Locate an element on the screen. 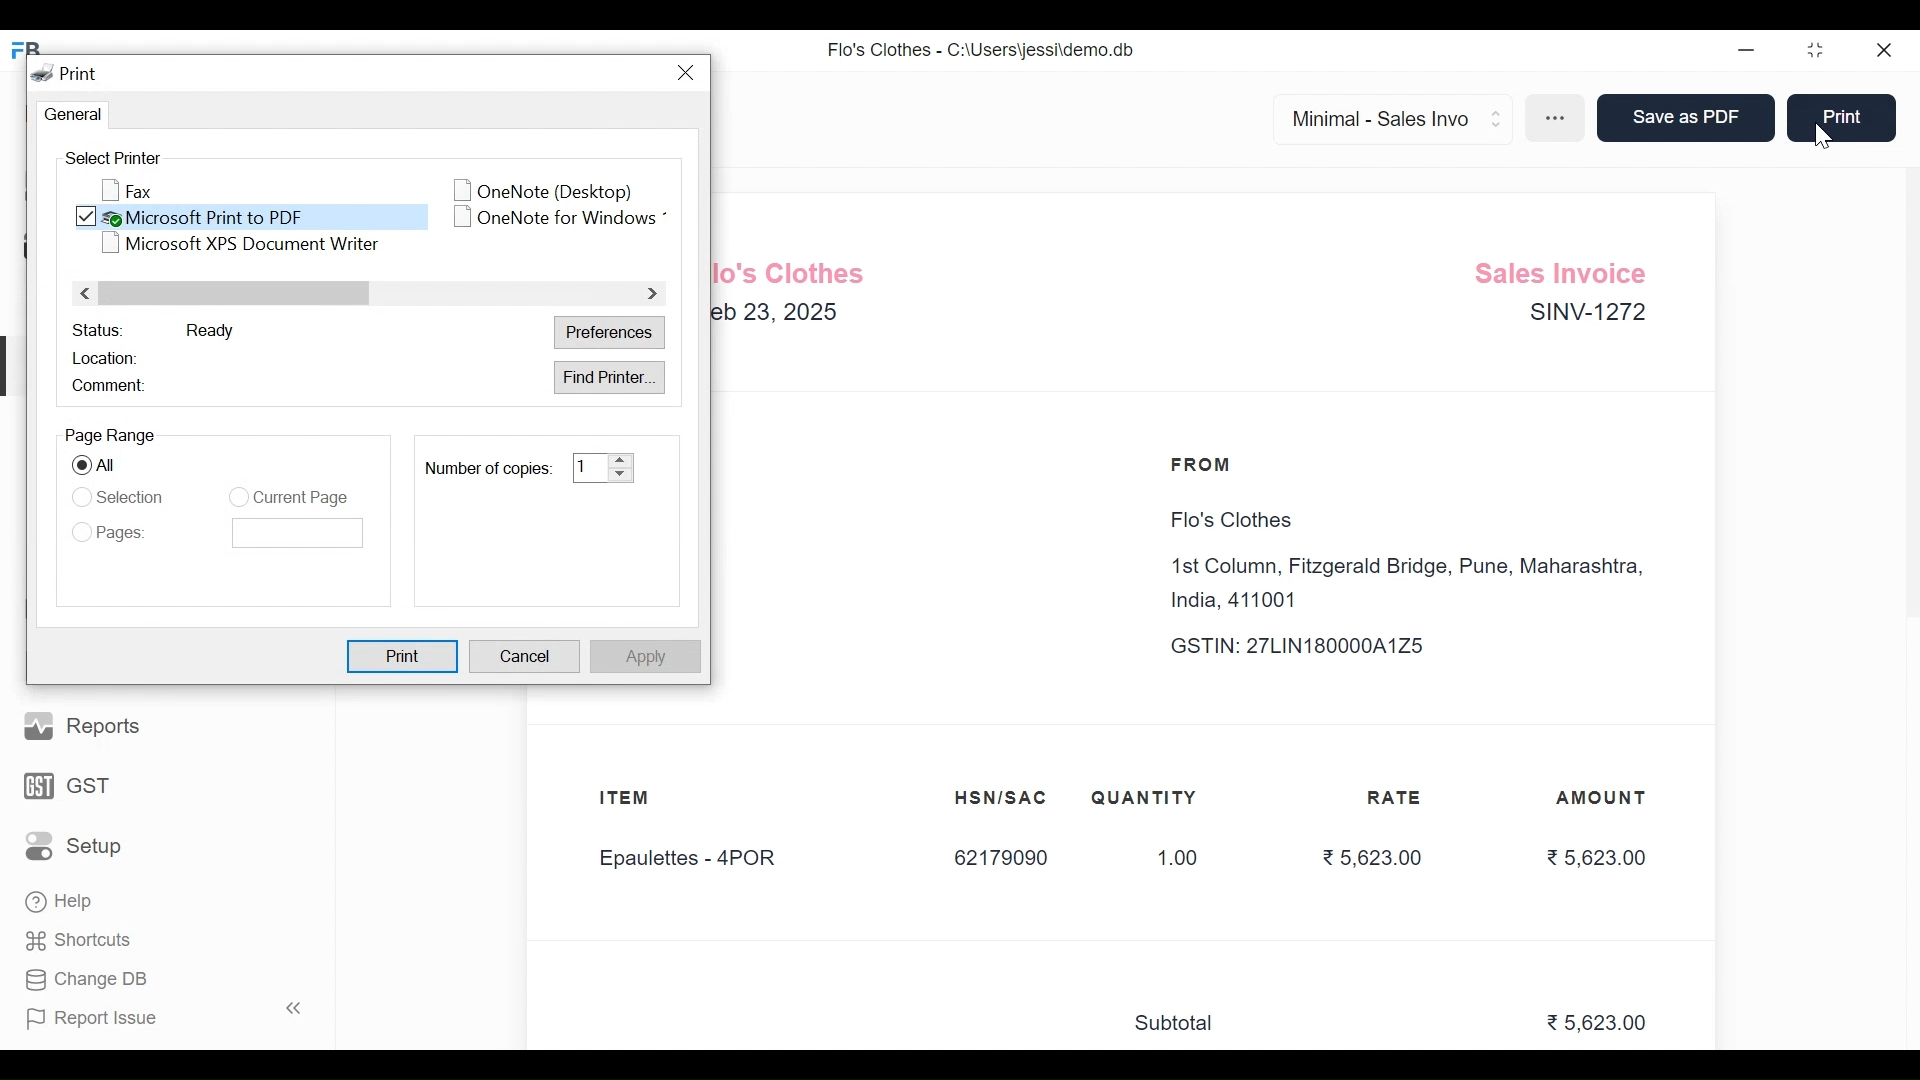 The image size is (1920, 1080). SINV-1272 is located at coordinates (1585, 316).